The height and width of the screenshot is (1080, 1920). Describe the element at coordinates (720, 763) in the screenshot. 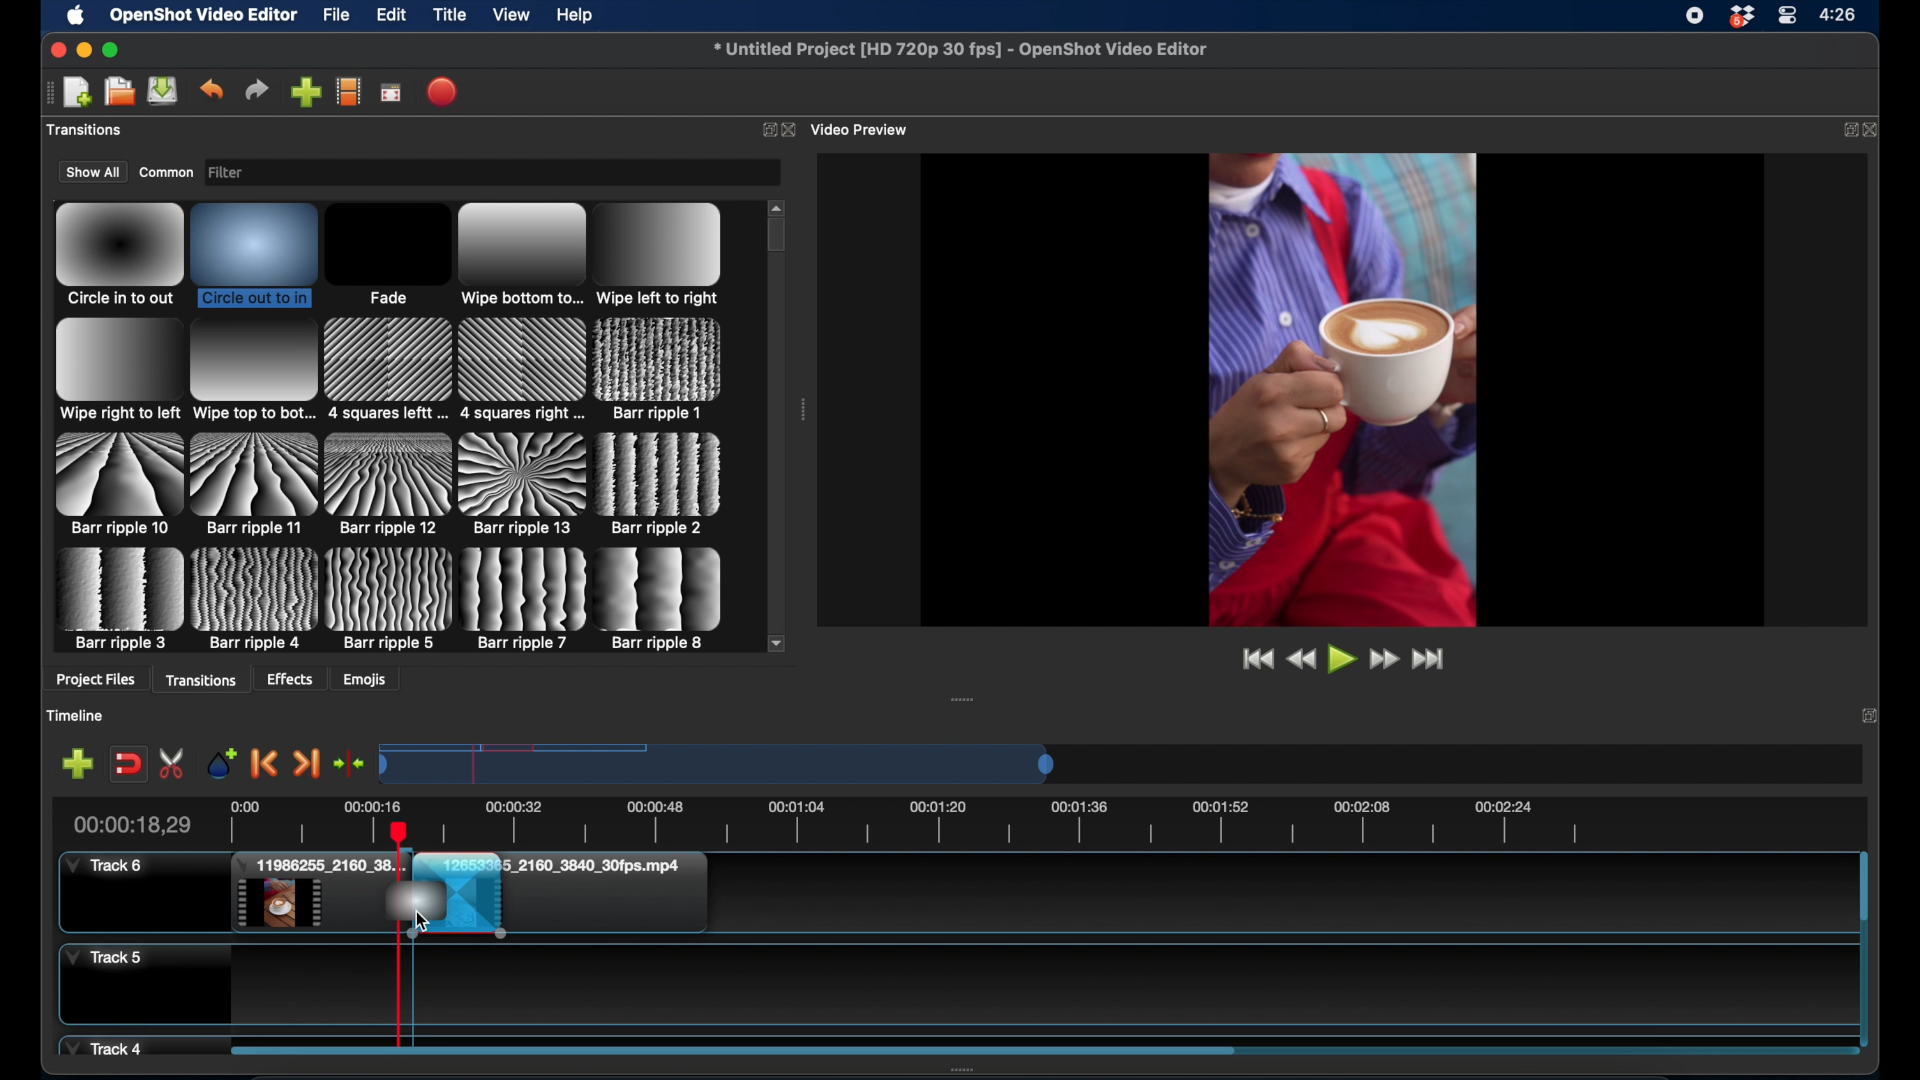

I see `timeline scale` at that location.